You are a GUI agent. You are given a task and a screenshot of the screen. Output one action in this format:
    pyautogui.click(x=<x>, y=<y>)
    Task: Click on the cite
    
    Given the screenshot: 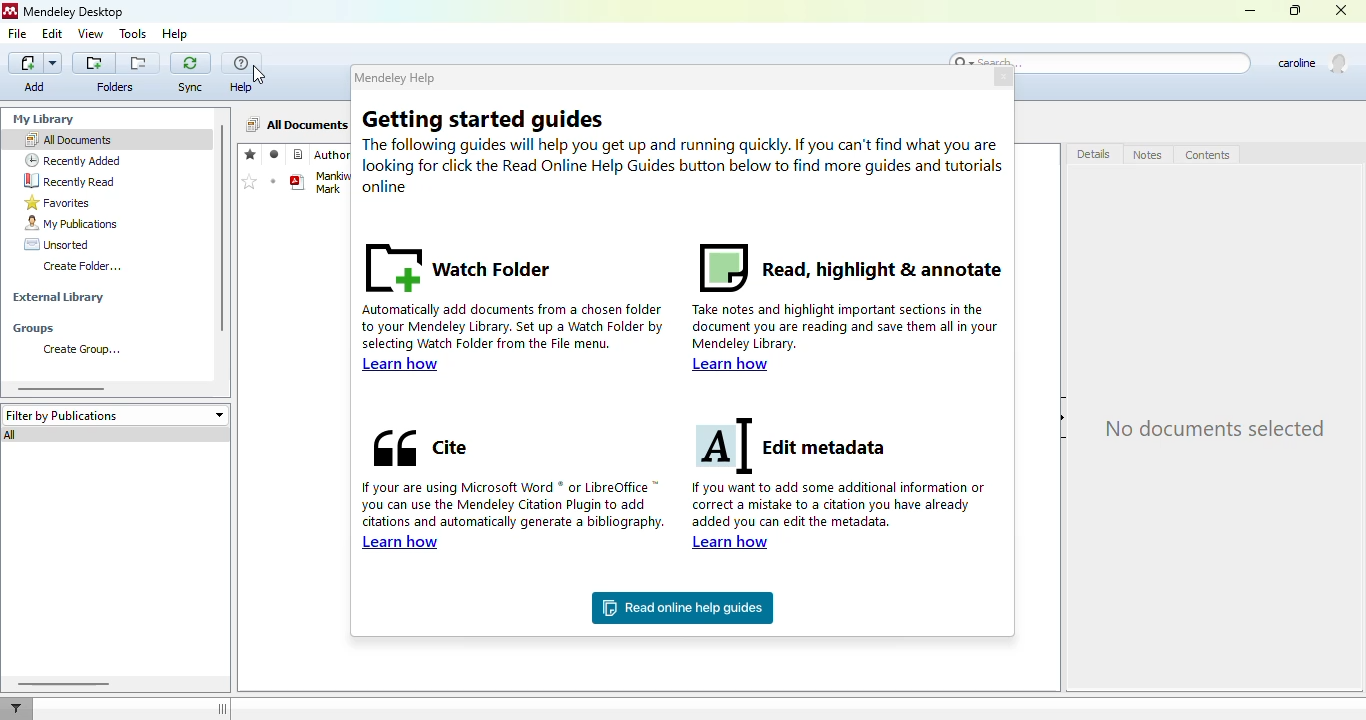 What is the action you would take?
    pyautogui.click(x=427, y=447)
    